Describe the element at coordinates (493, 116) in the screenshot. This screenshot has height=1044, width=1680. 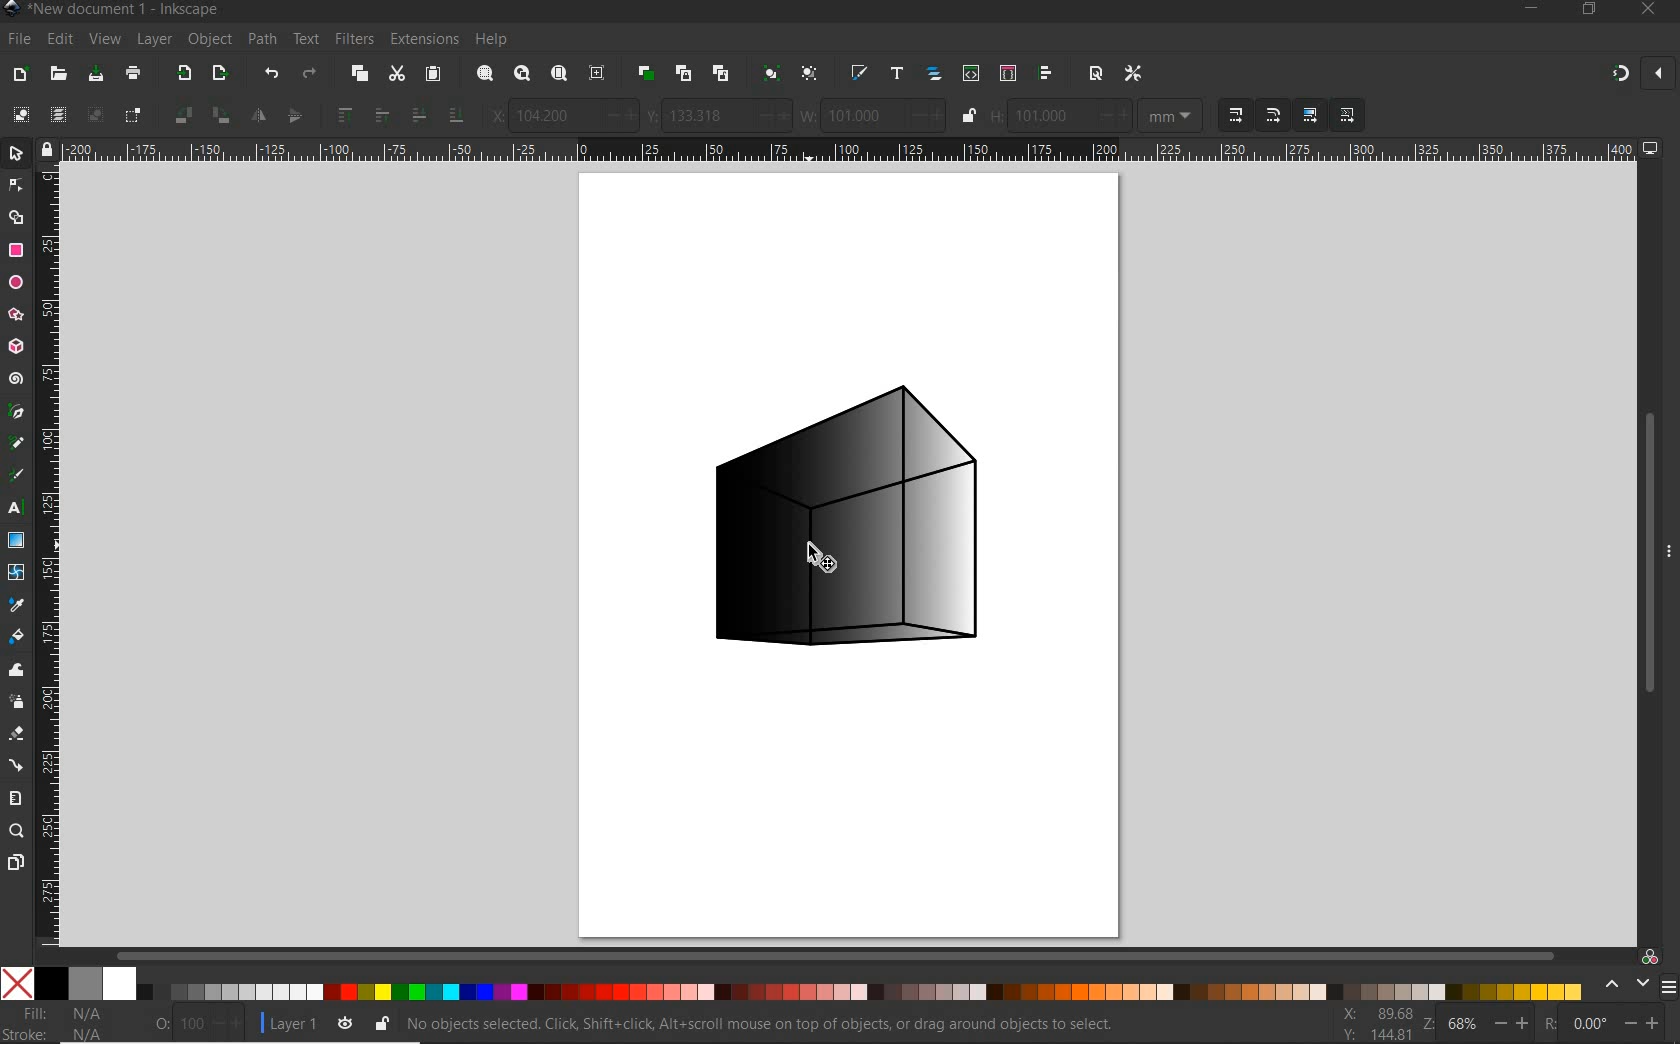
I see `HORIZONTAL COORDINATE OF SELECTION` at that location.